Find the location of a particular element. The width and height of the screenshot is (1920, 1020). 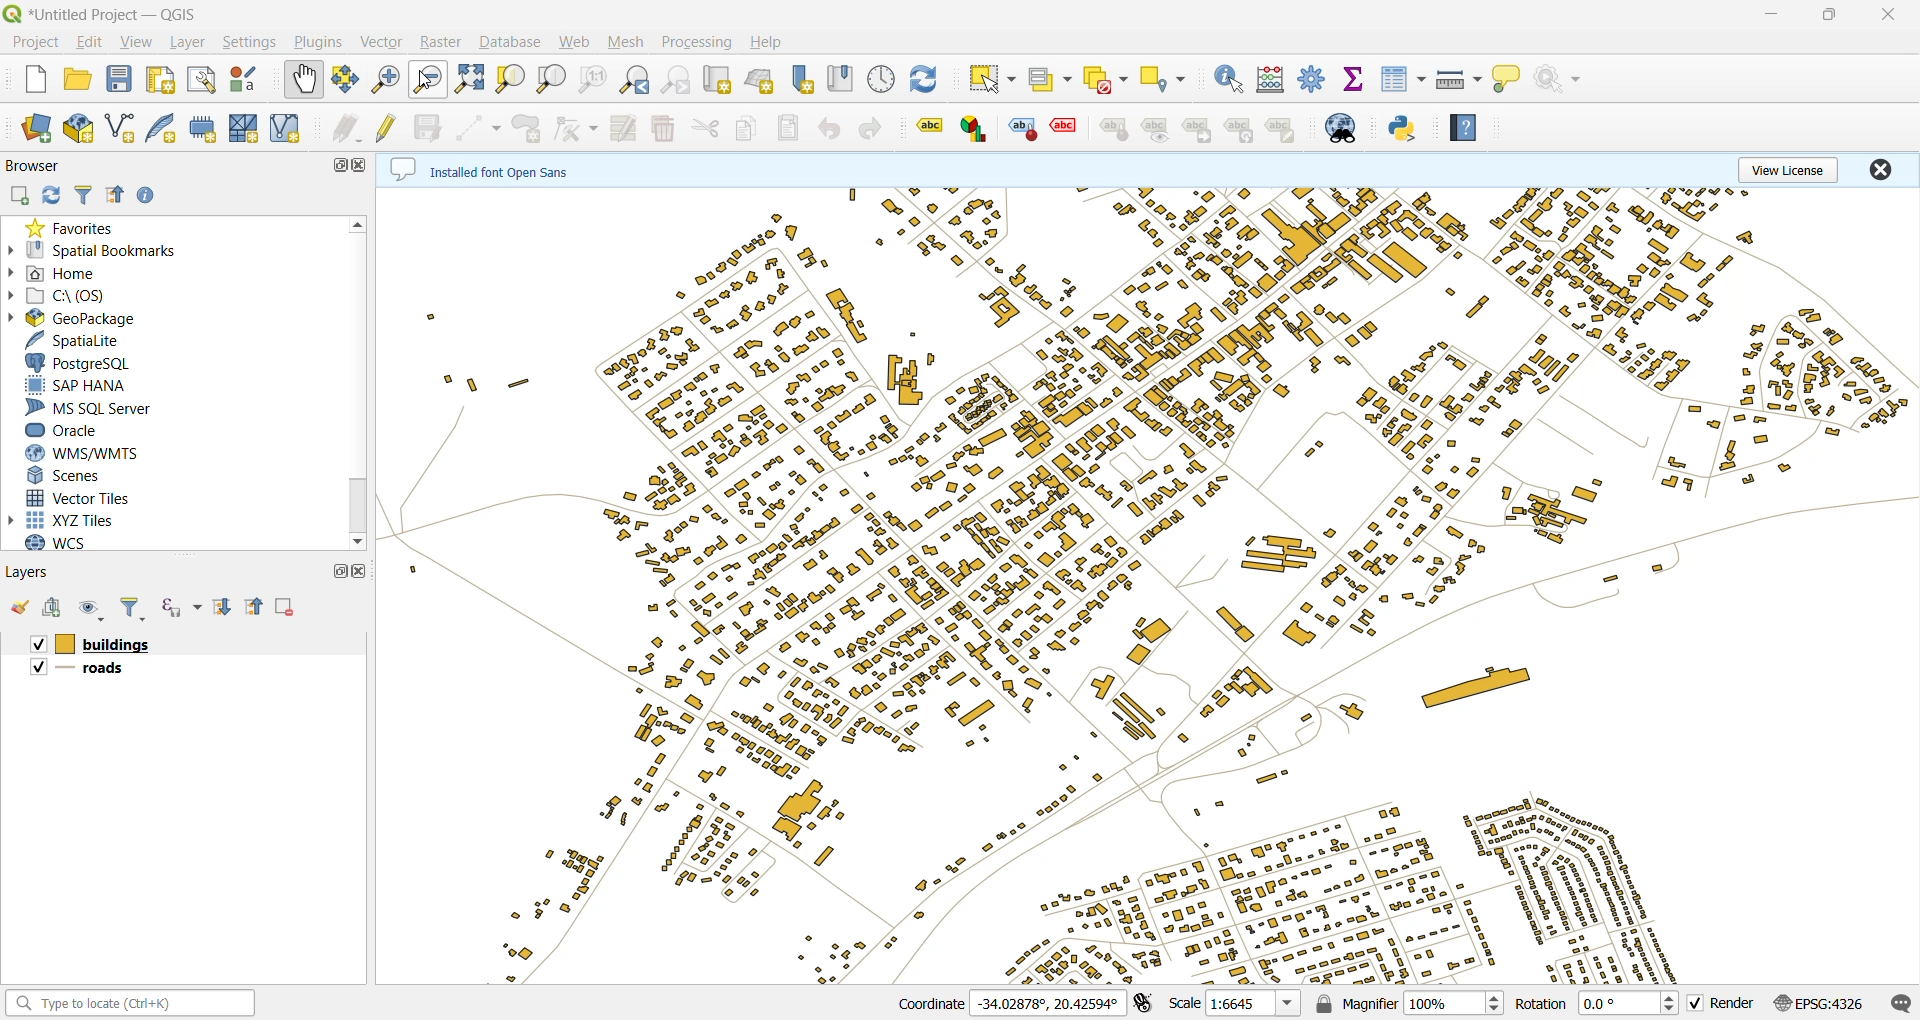

mesh is located at coordinates (631, 44).